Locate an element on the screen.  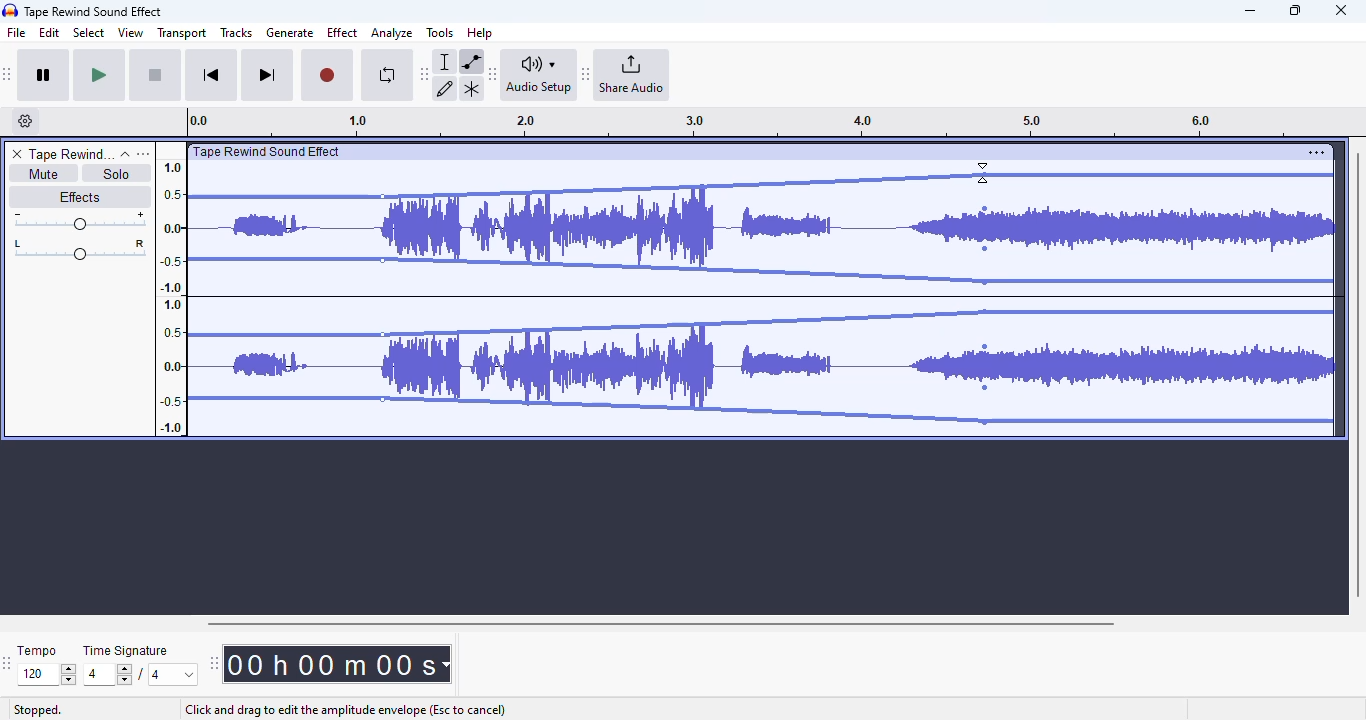
edit is located at coordinates (50, 33).